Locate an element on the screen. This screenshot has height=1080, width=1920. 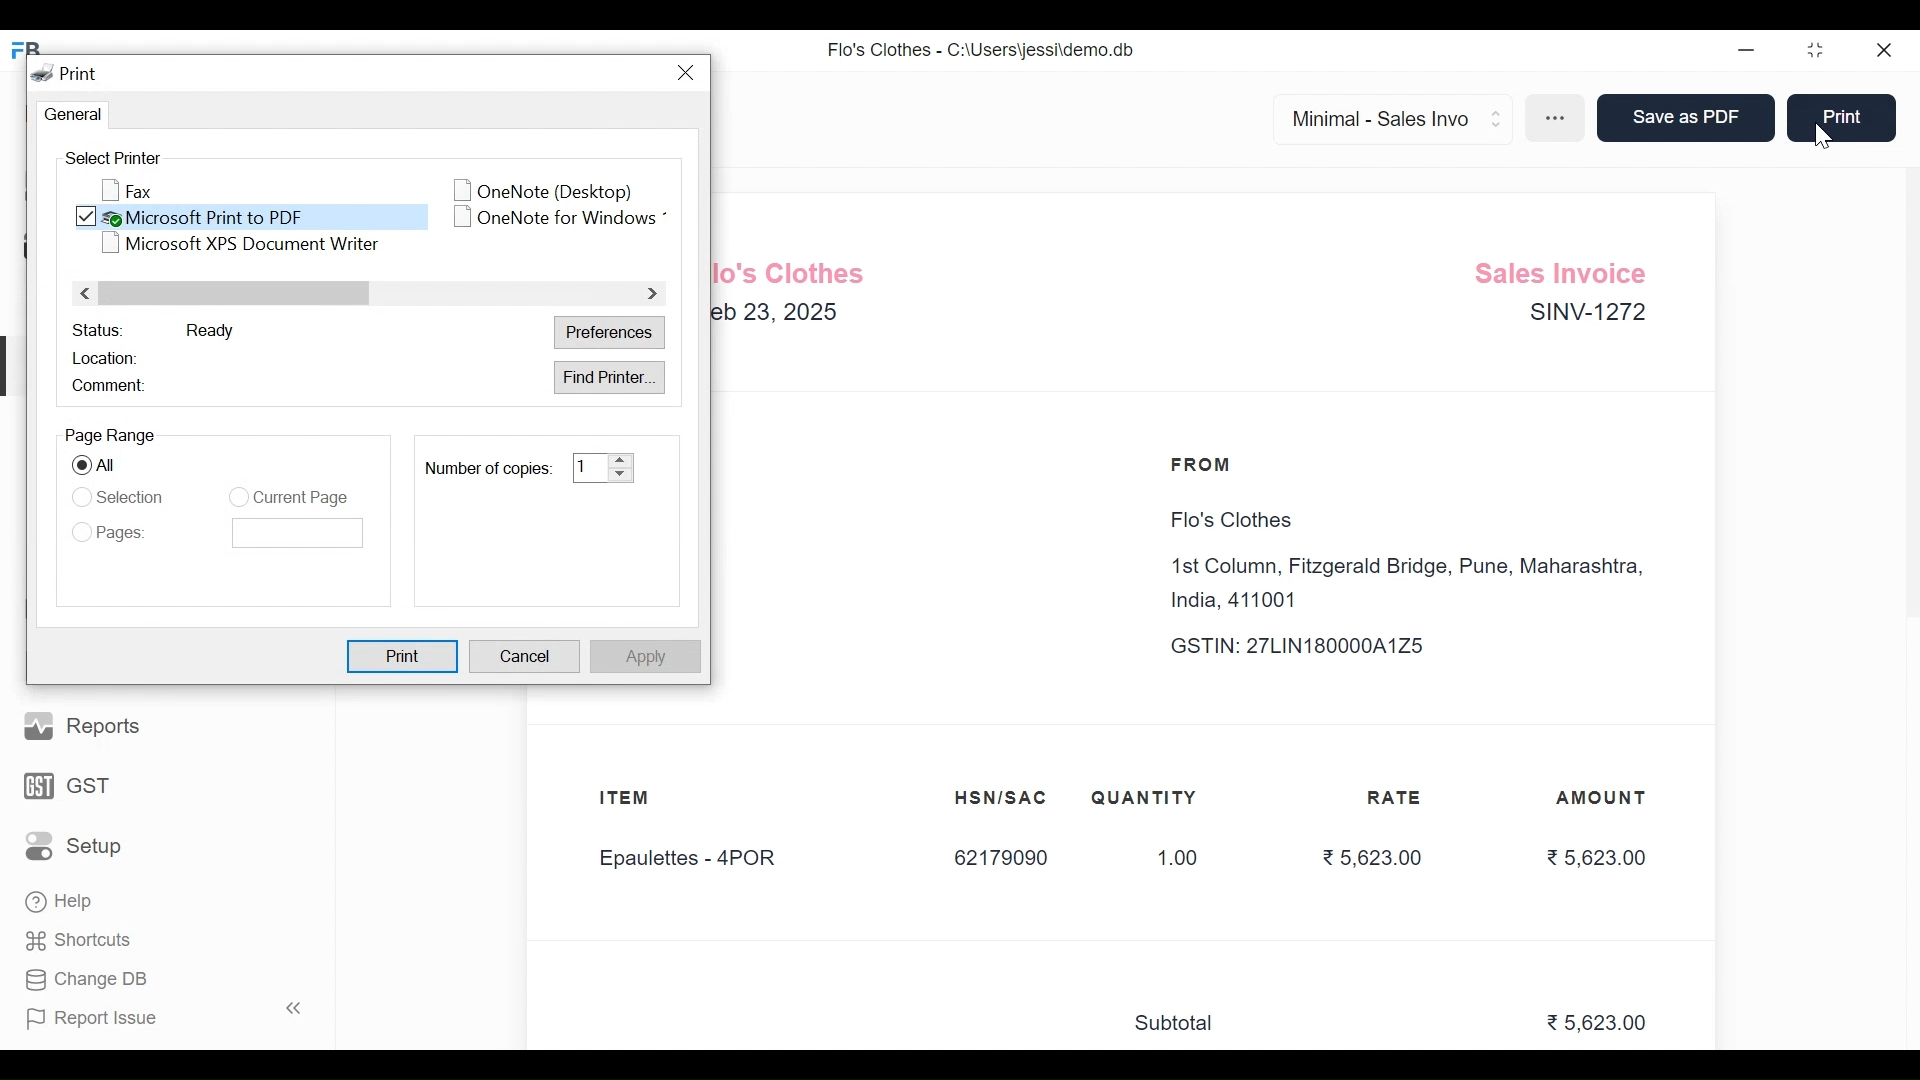
Apply is located at coordinates (643, 656).